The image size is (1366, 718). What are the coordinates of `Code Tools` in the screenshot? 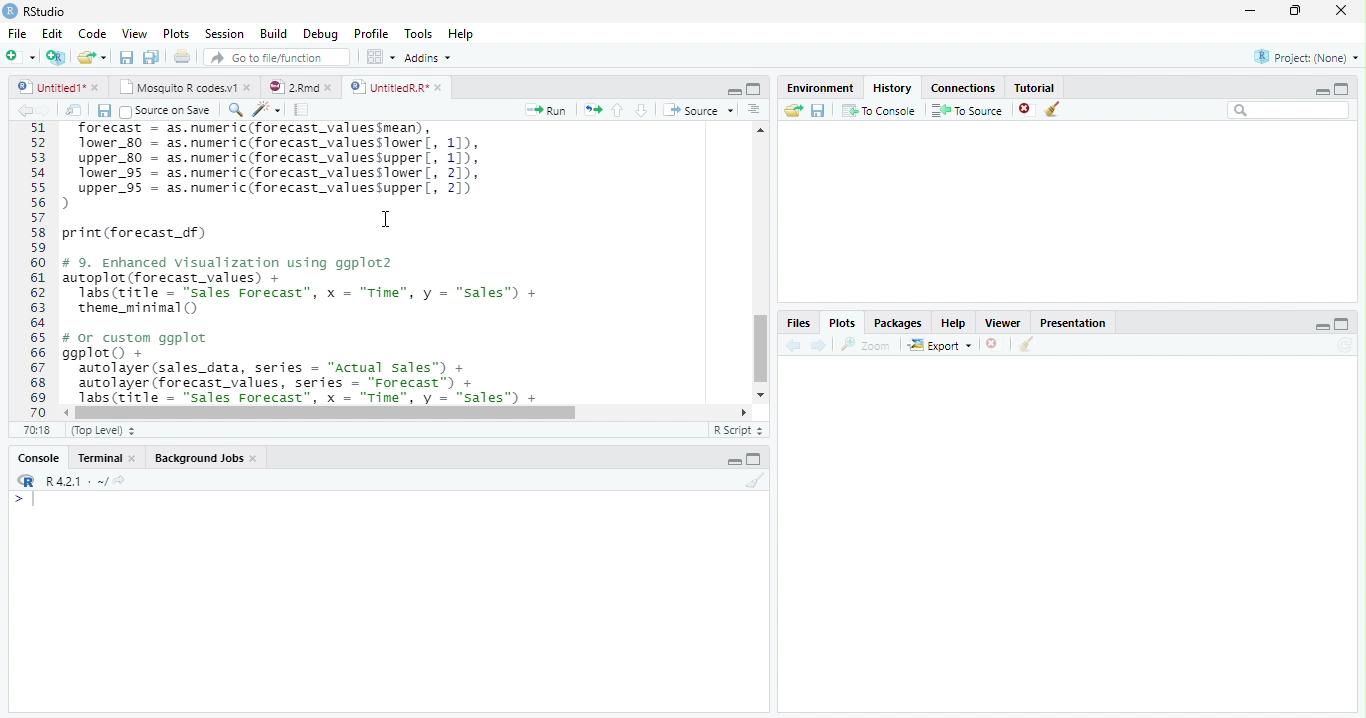 It's located at (263, 109).